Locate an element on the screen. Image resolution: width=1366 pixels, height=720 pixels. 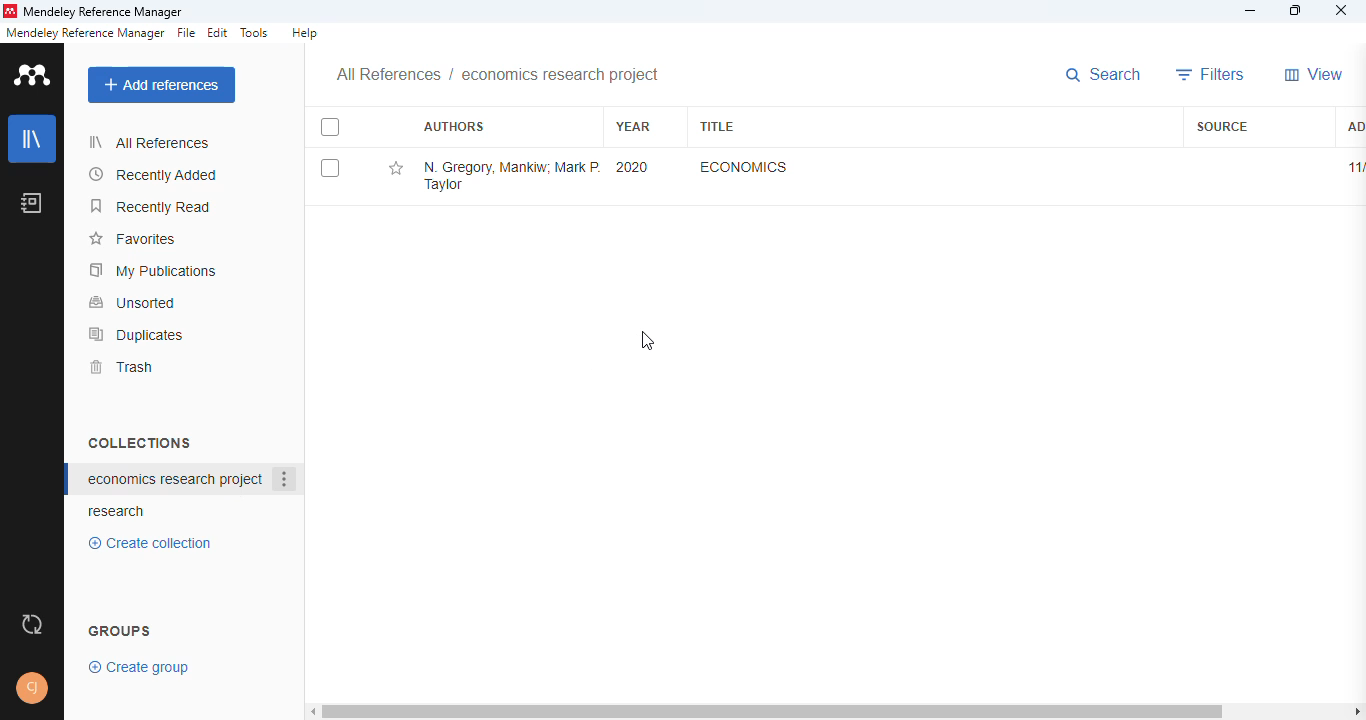
economics research project is located at coordinates (561, 75).